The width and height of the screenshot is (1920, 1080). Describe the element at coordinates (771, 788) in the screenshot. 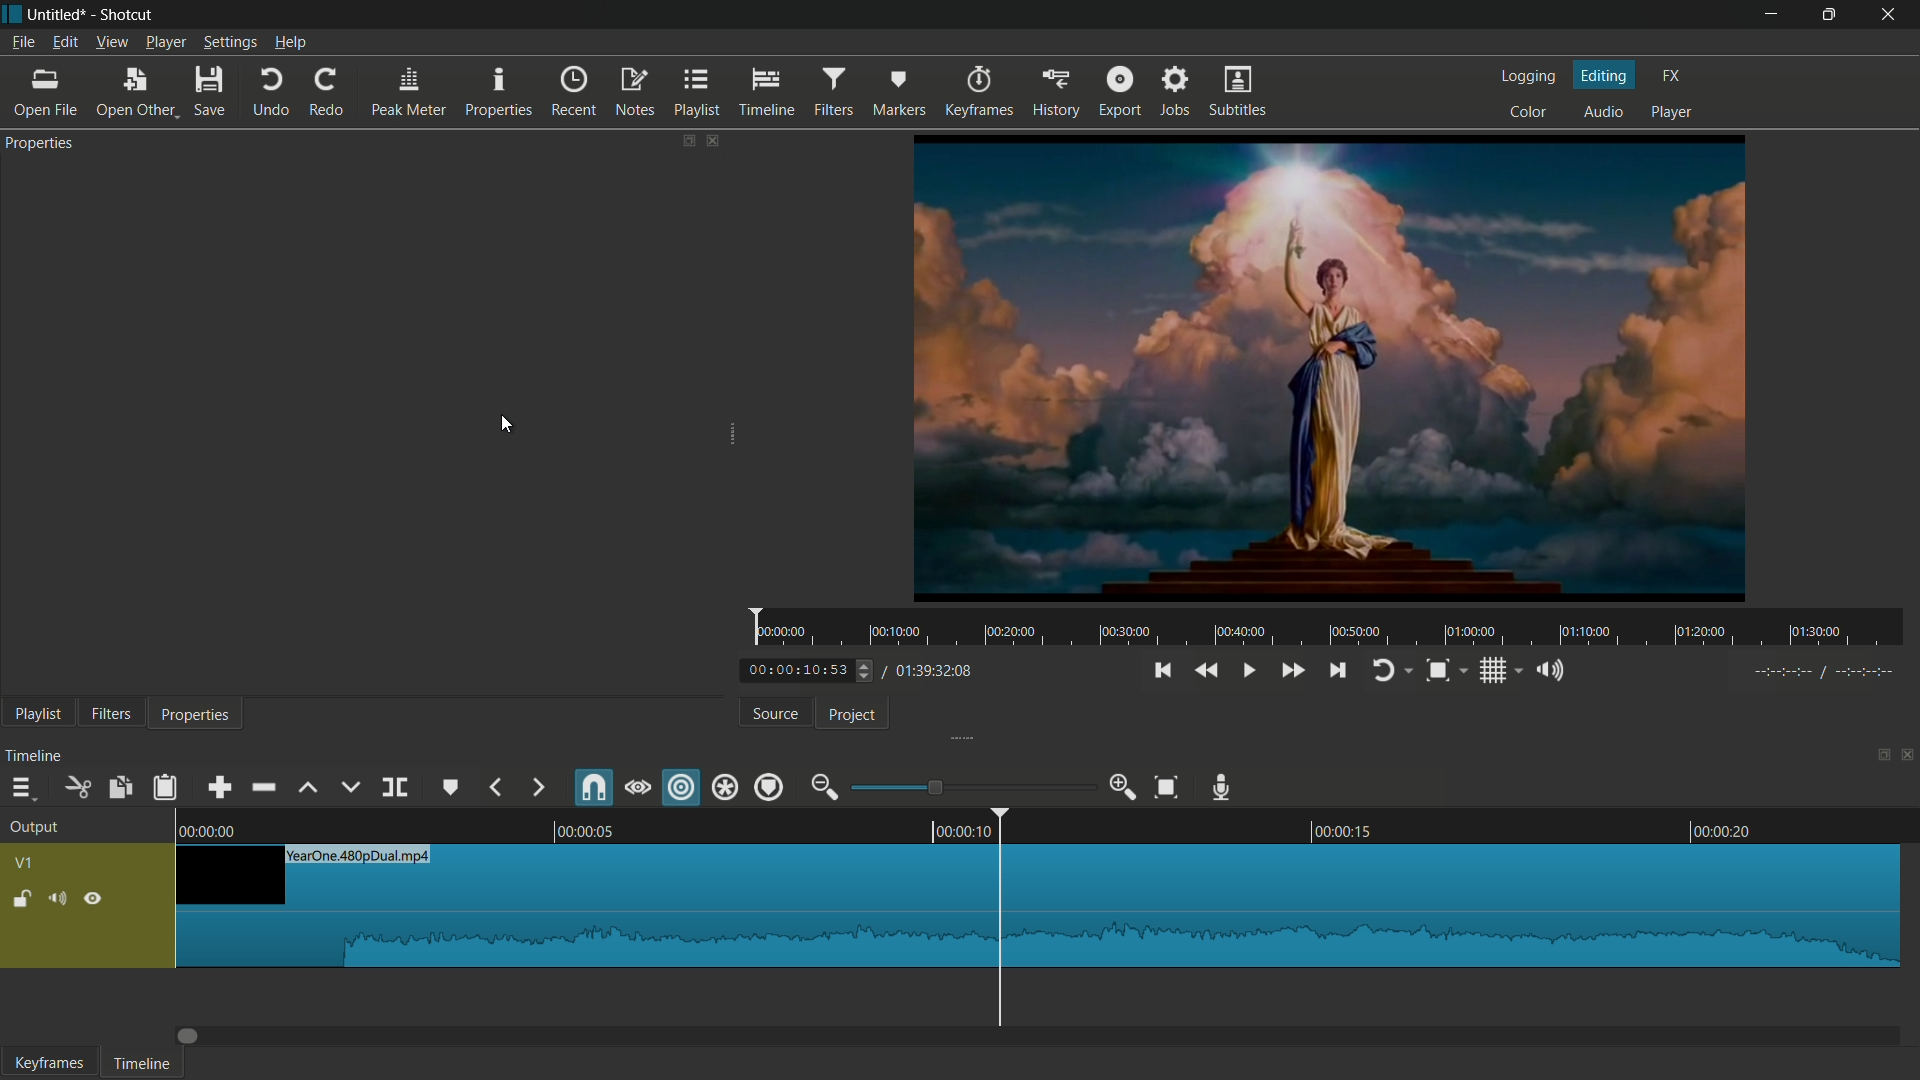

I see `ripple markers` at that location.